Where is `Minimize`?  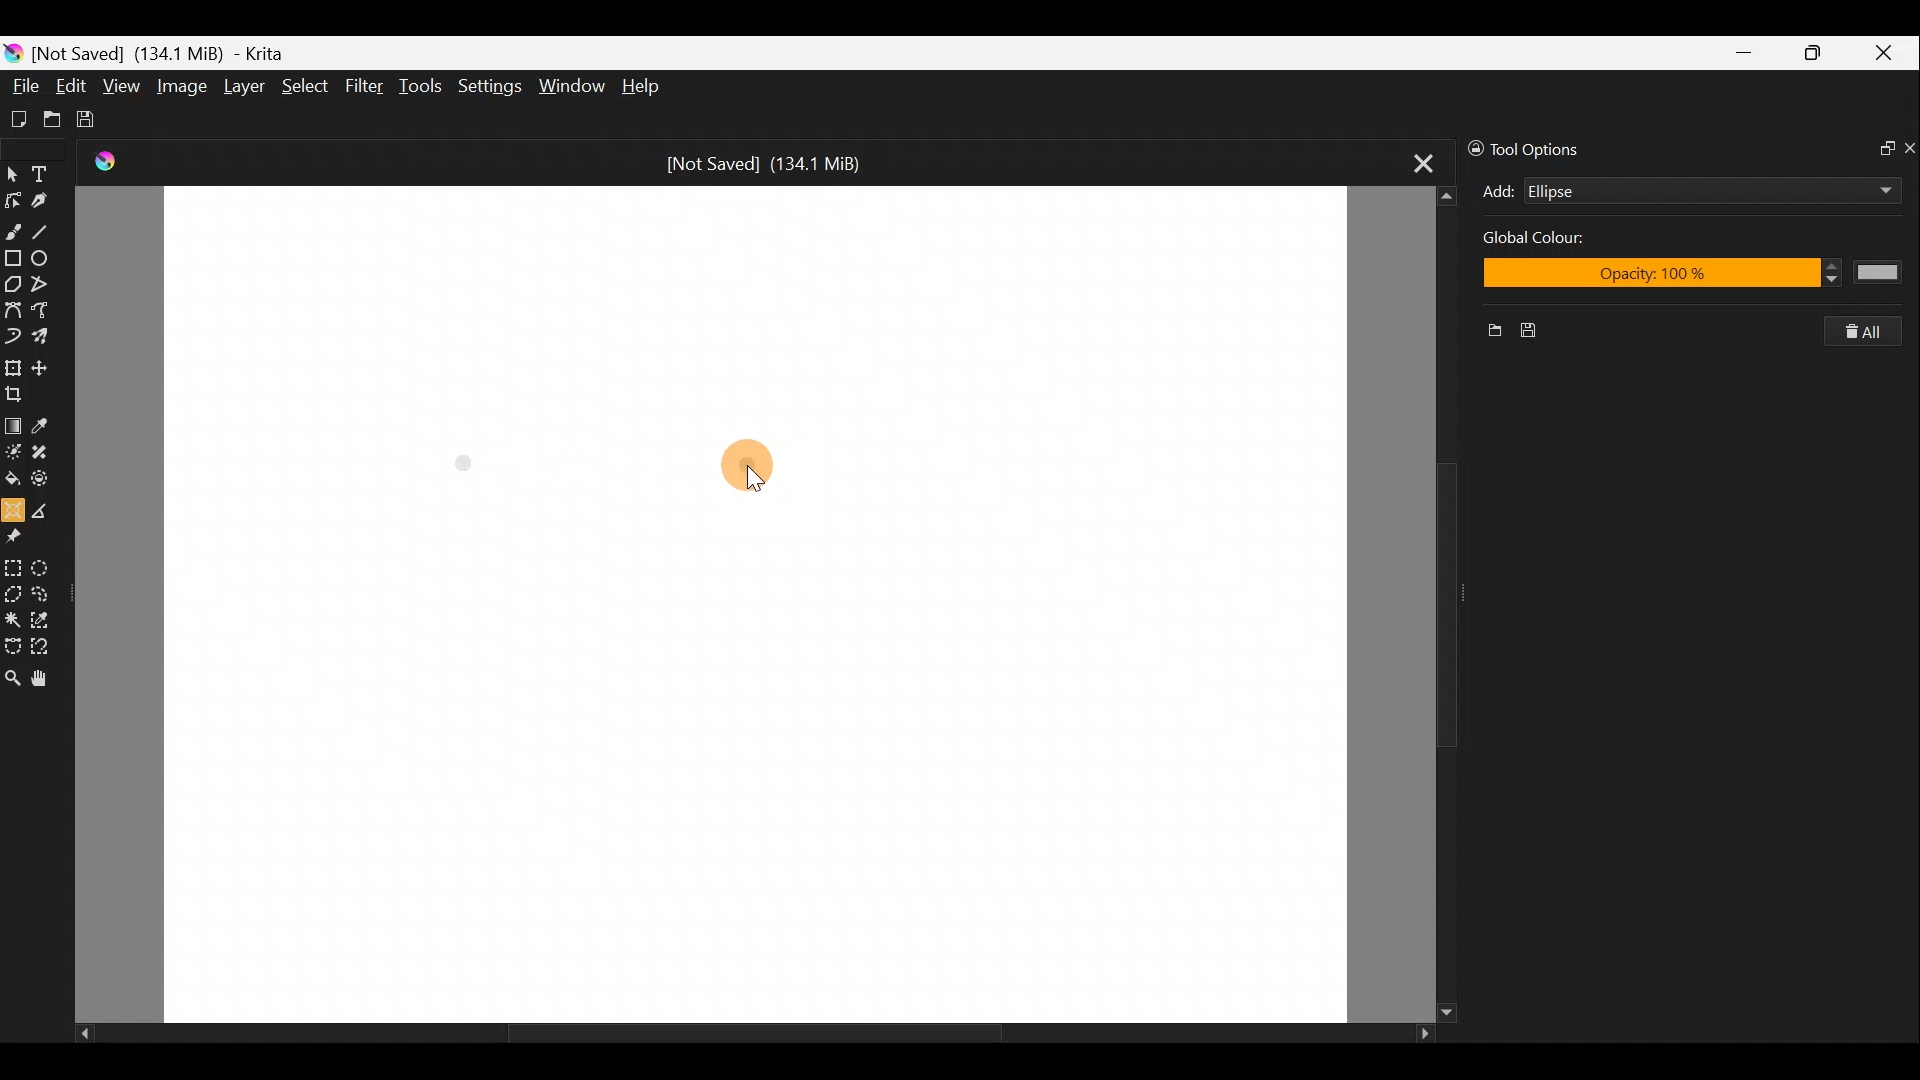
Minimize is located at coordinates (1746, 52).